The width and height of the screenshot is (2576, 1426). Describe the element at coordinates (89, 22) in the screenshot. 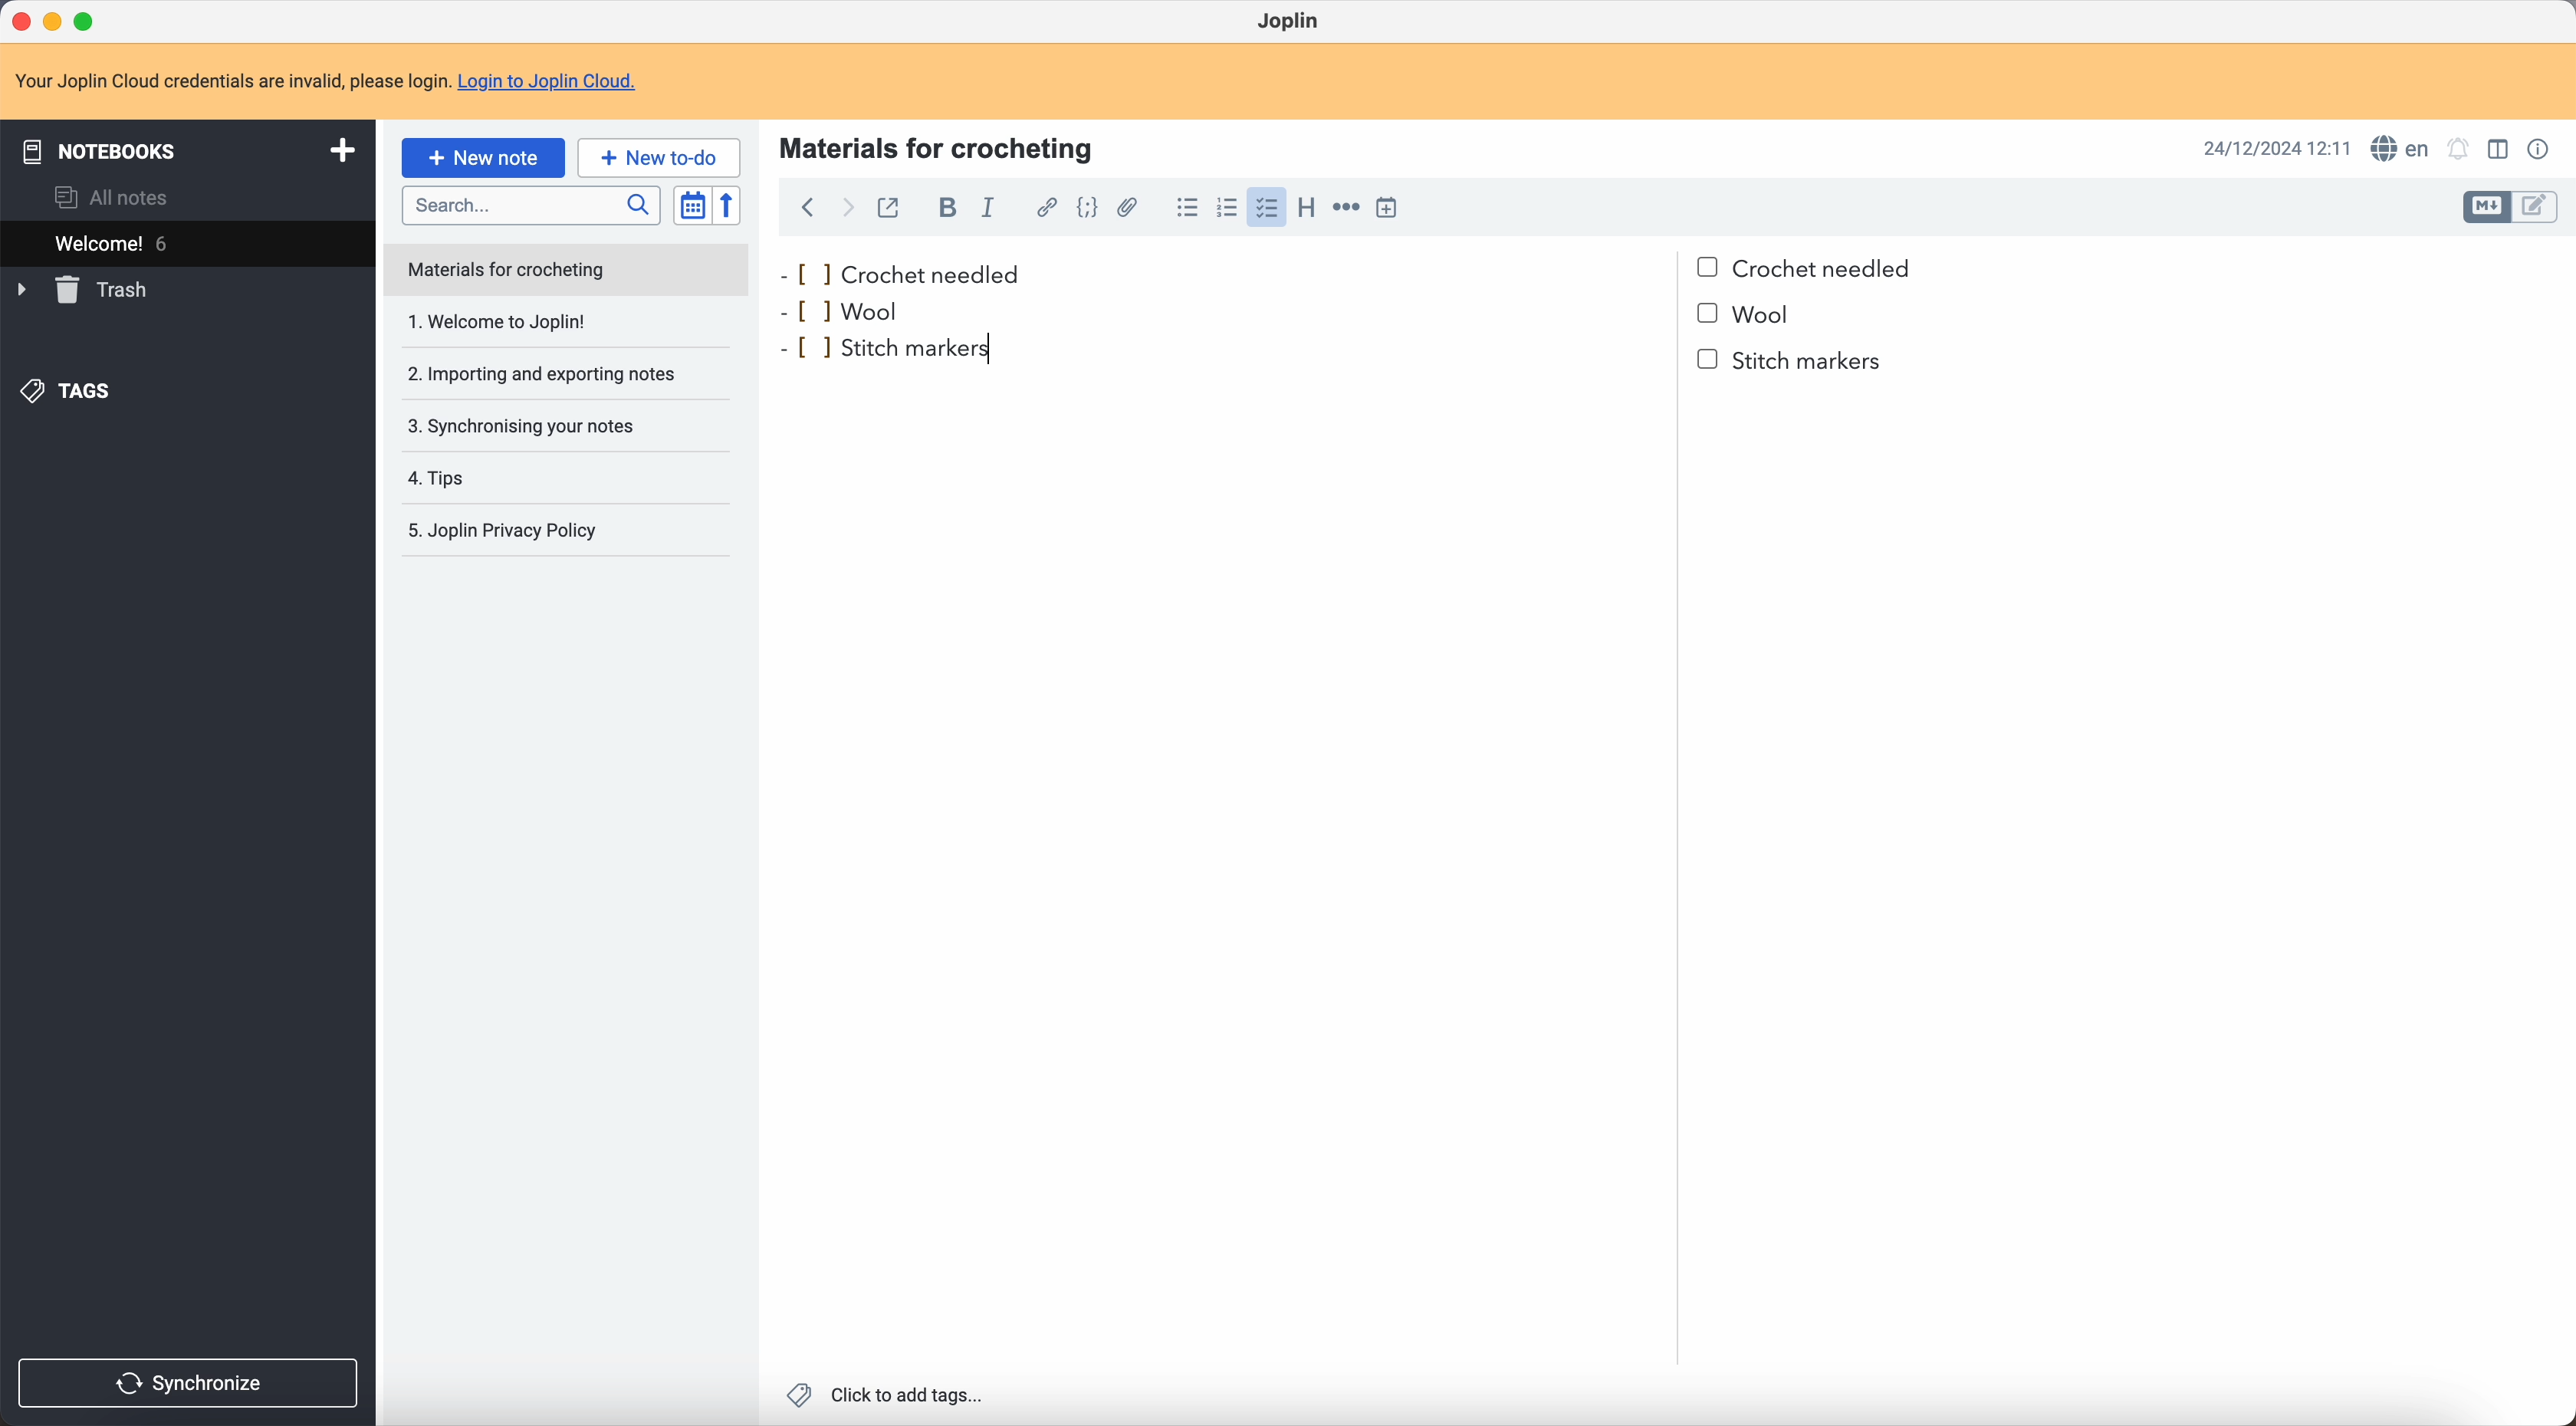

I see `maximize` at that location.